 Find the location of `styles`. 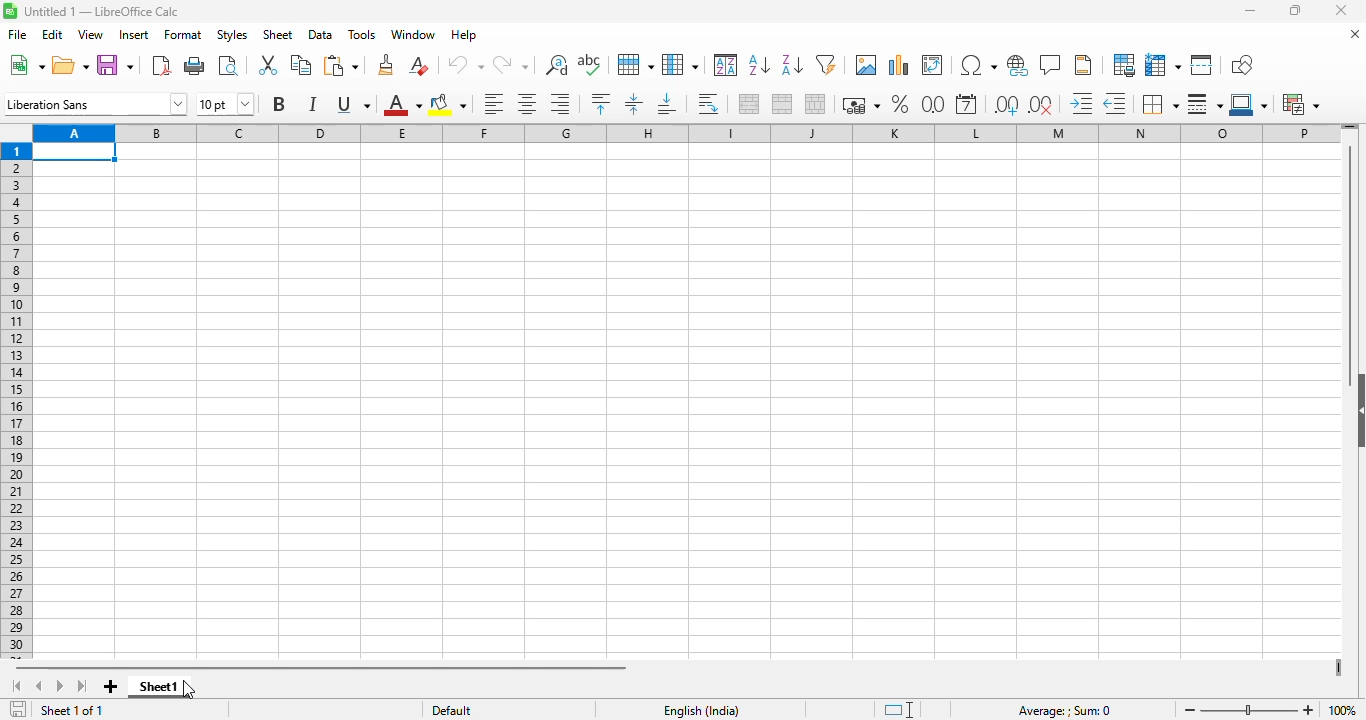

styles is located at coordinates (231, 34).